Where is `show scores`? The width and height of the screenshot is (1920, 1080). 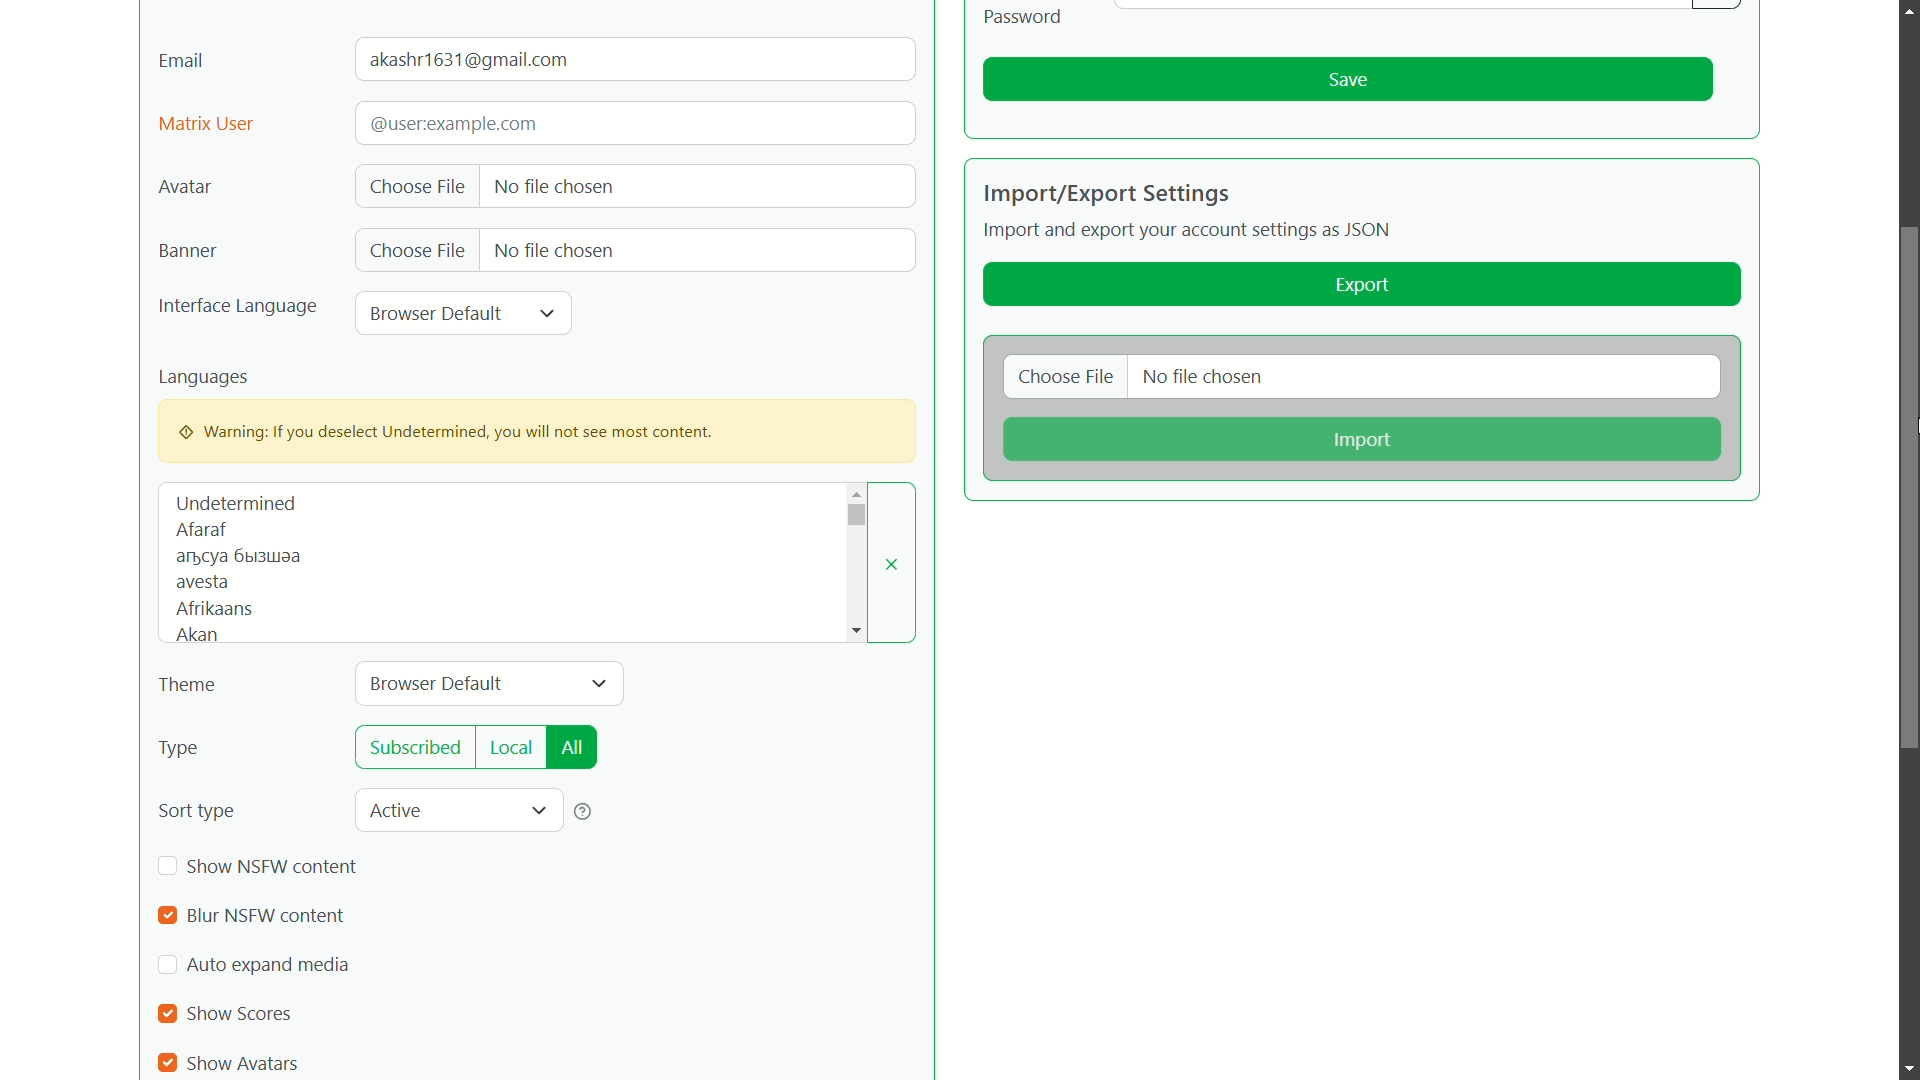 show scores is located at coordinates (243, 1014).